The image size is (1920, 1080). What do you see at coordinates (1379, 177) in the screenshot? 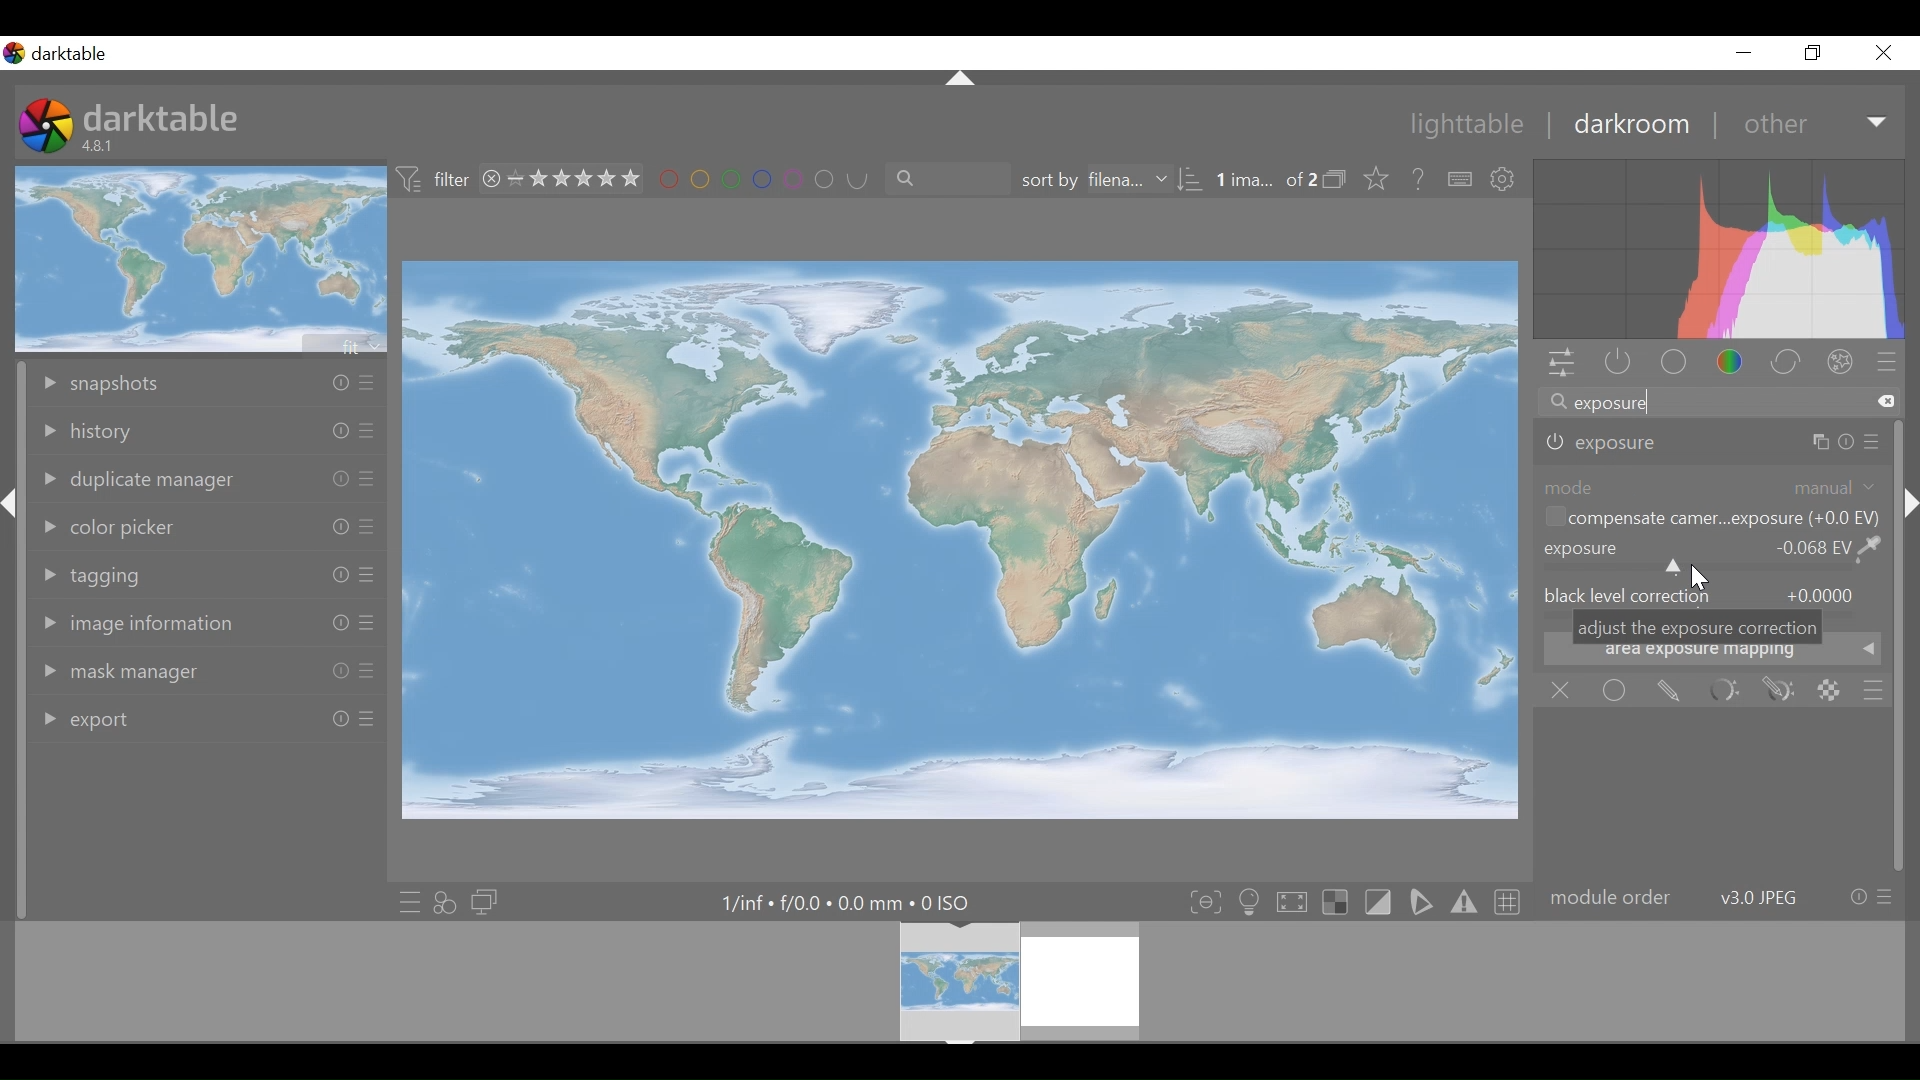
I see `click to change the type of overlays` at bounding box center [1379, 177].